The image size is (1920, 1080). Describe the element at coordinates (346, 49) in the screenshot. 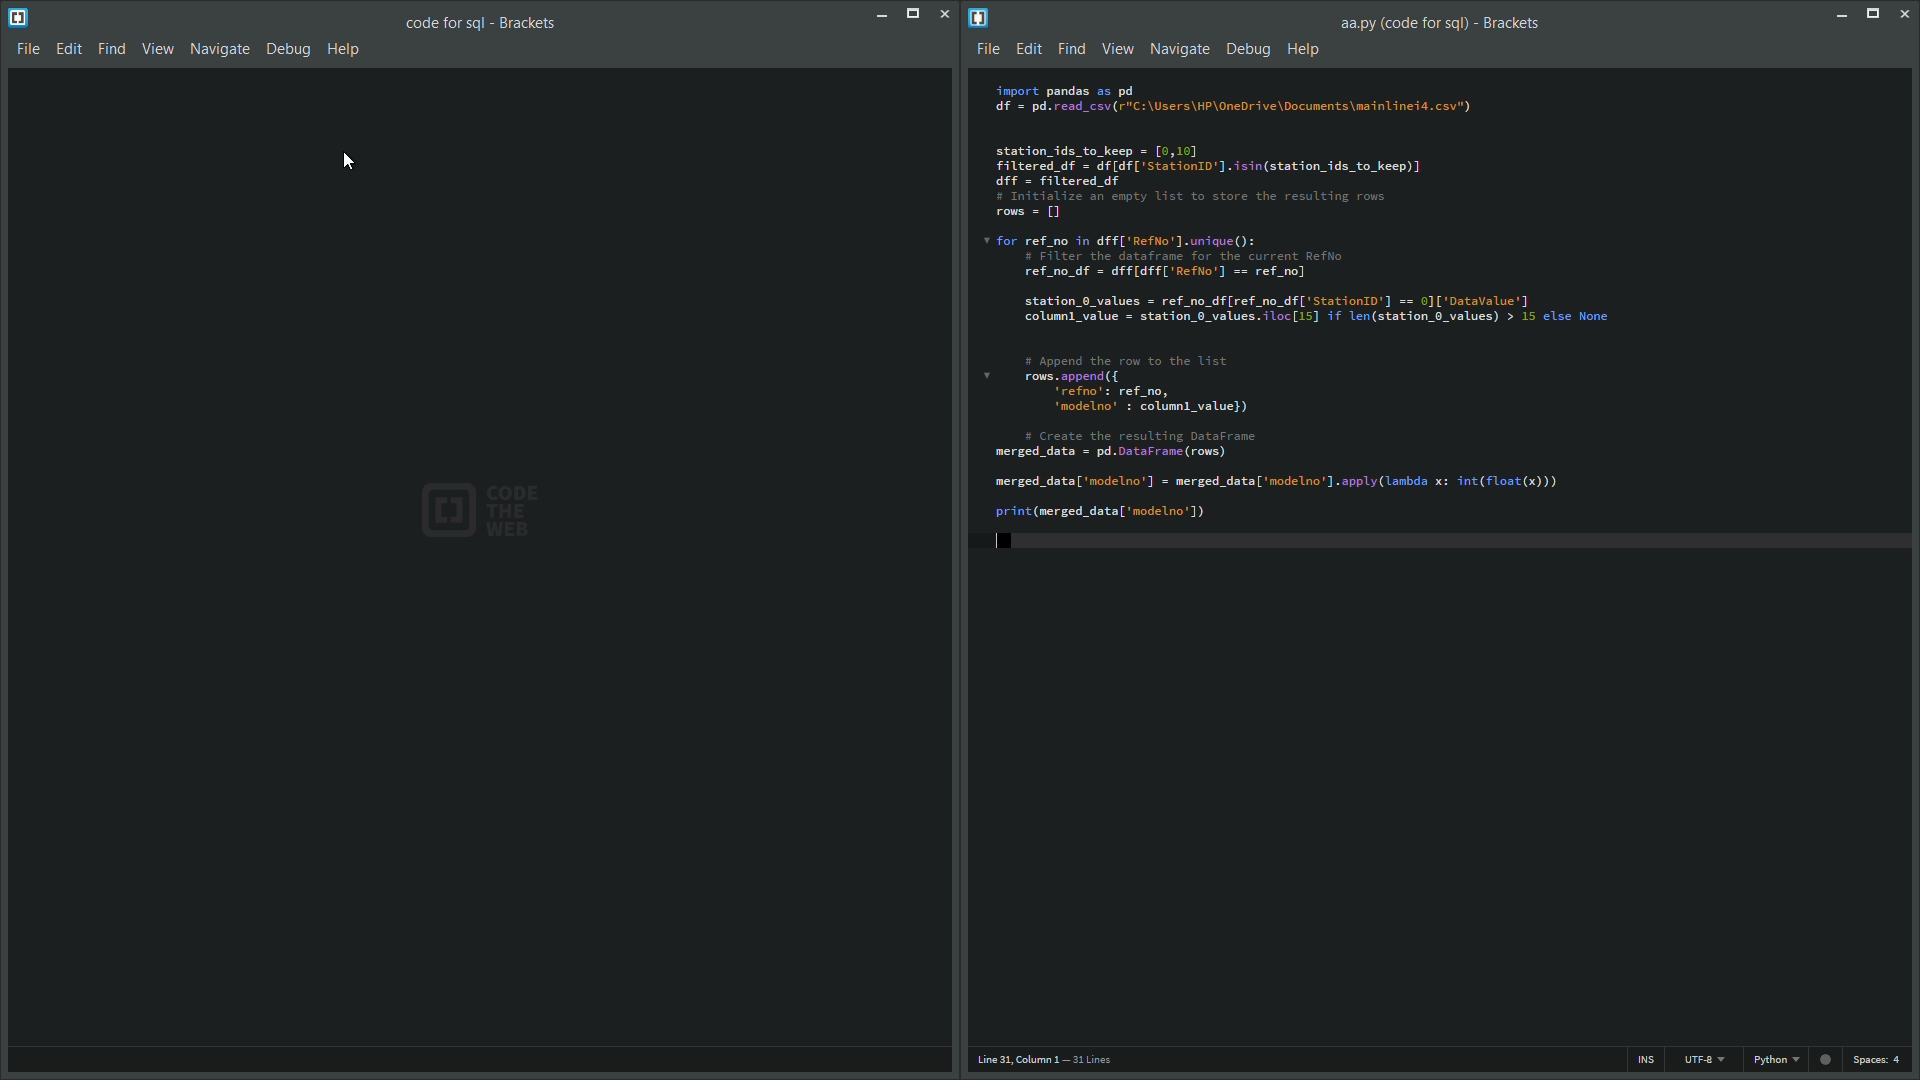

I see `Help` at that location.